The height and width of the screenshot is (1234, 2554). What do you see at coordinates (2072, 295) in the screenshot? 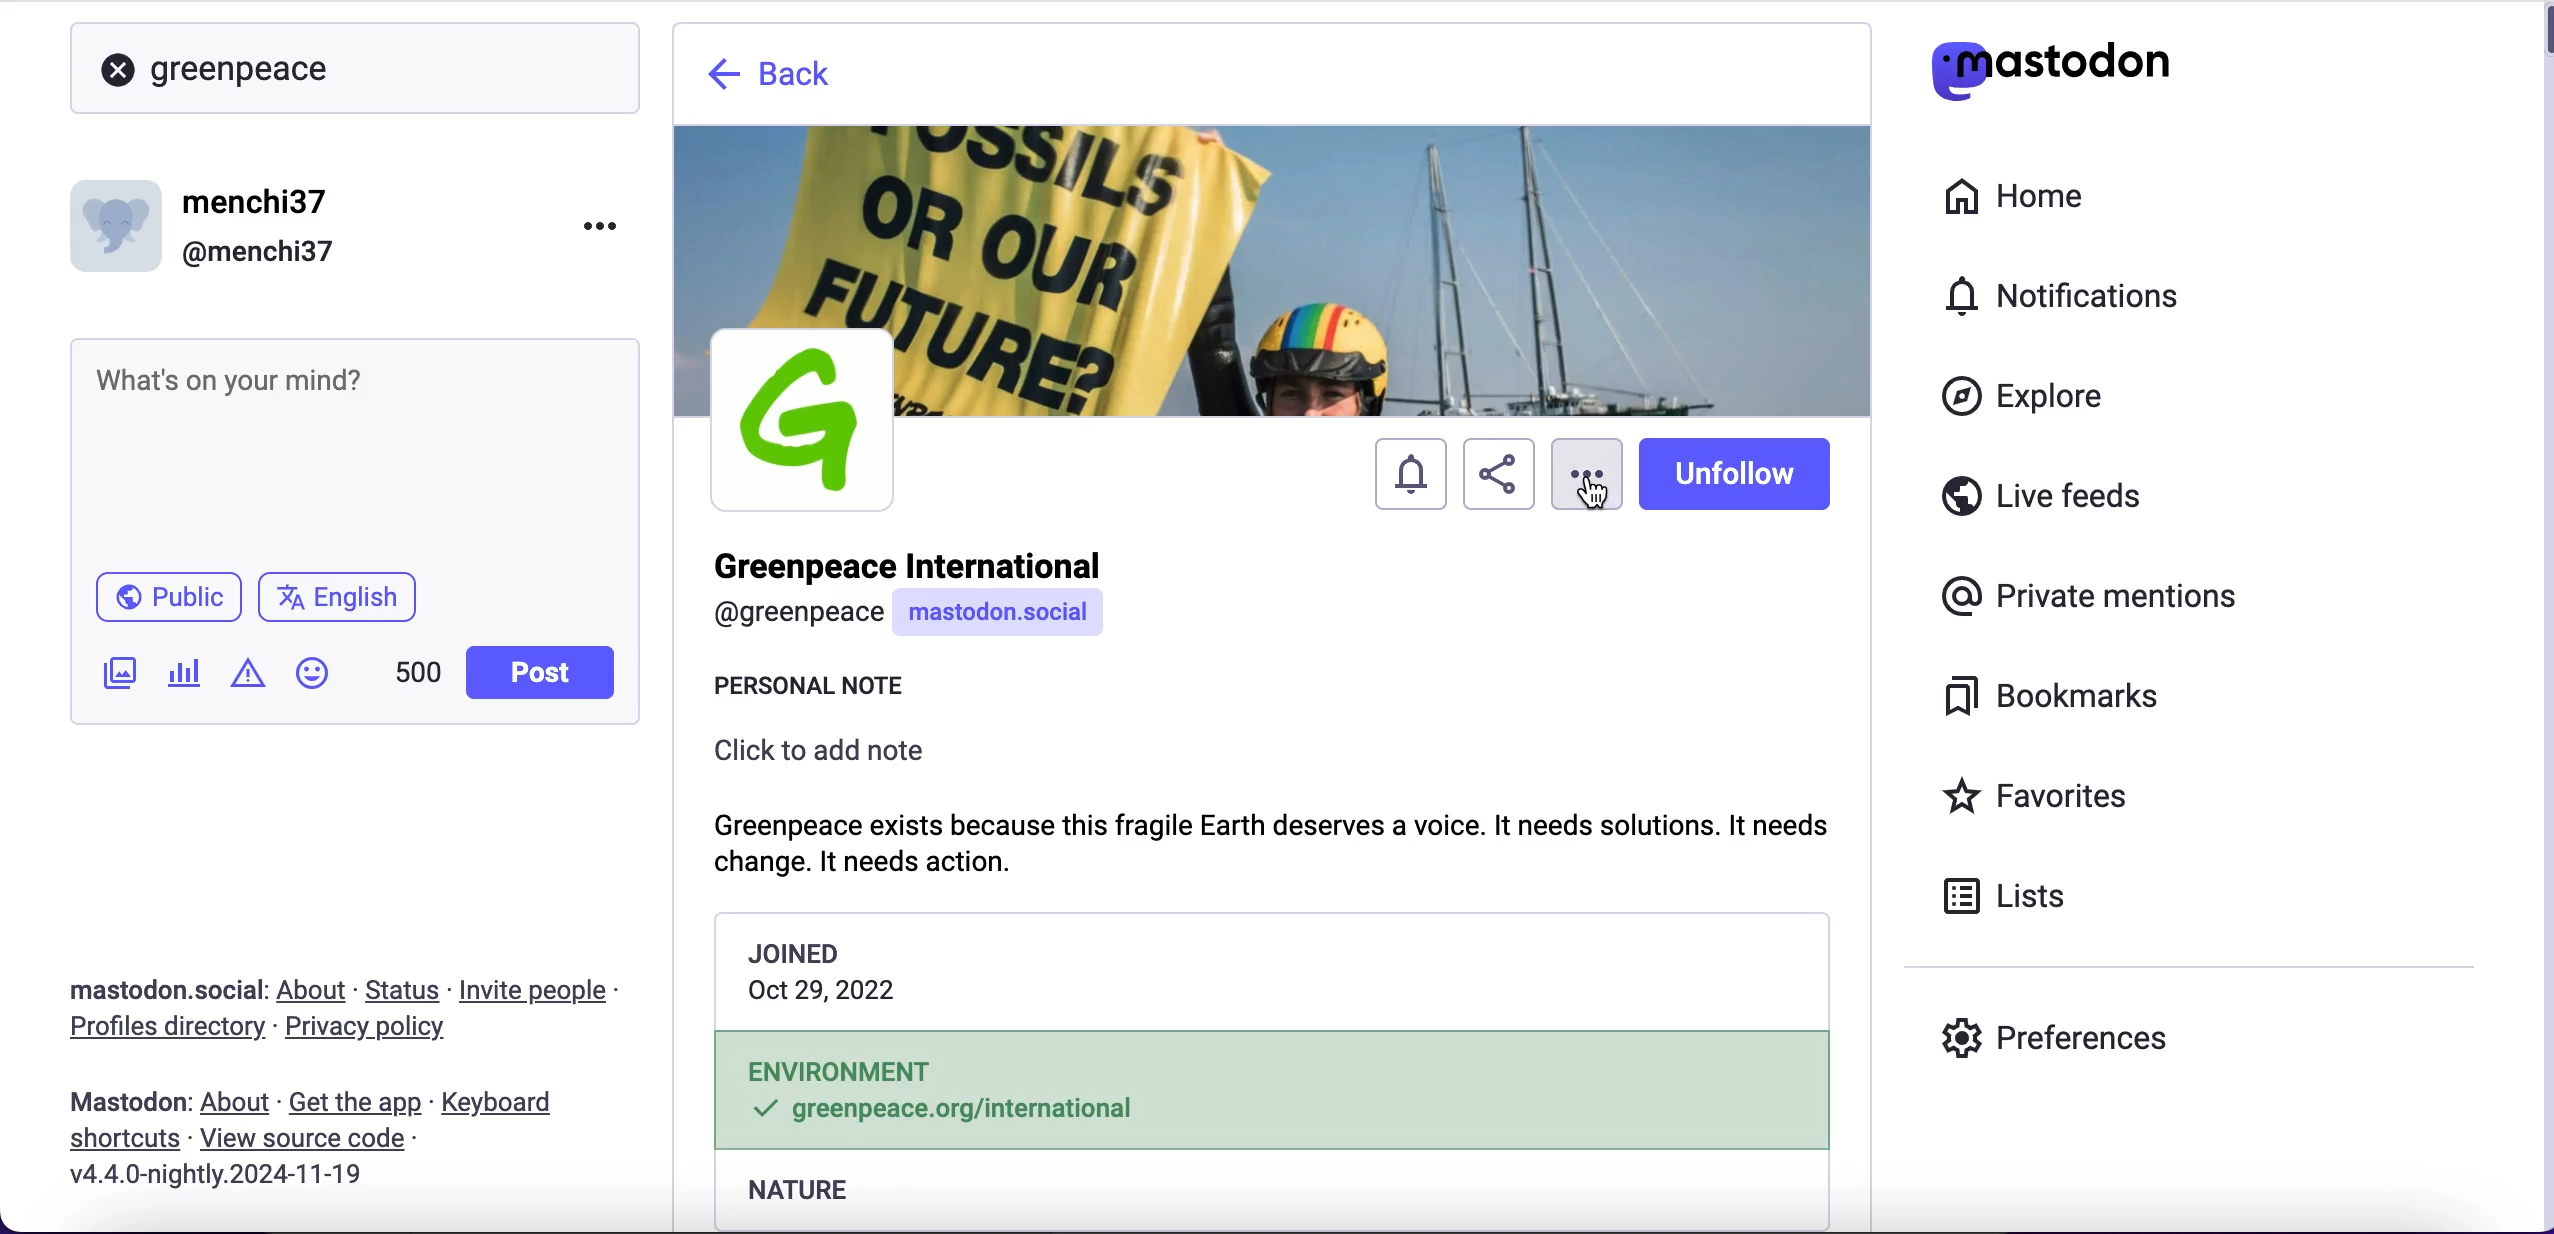
I see `notifications` at bounding box center [2072, 295].